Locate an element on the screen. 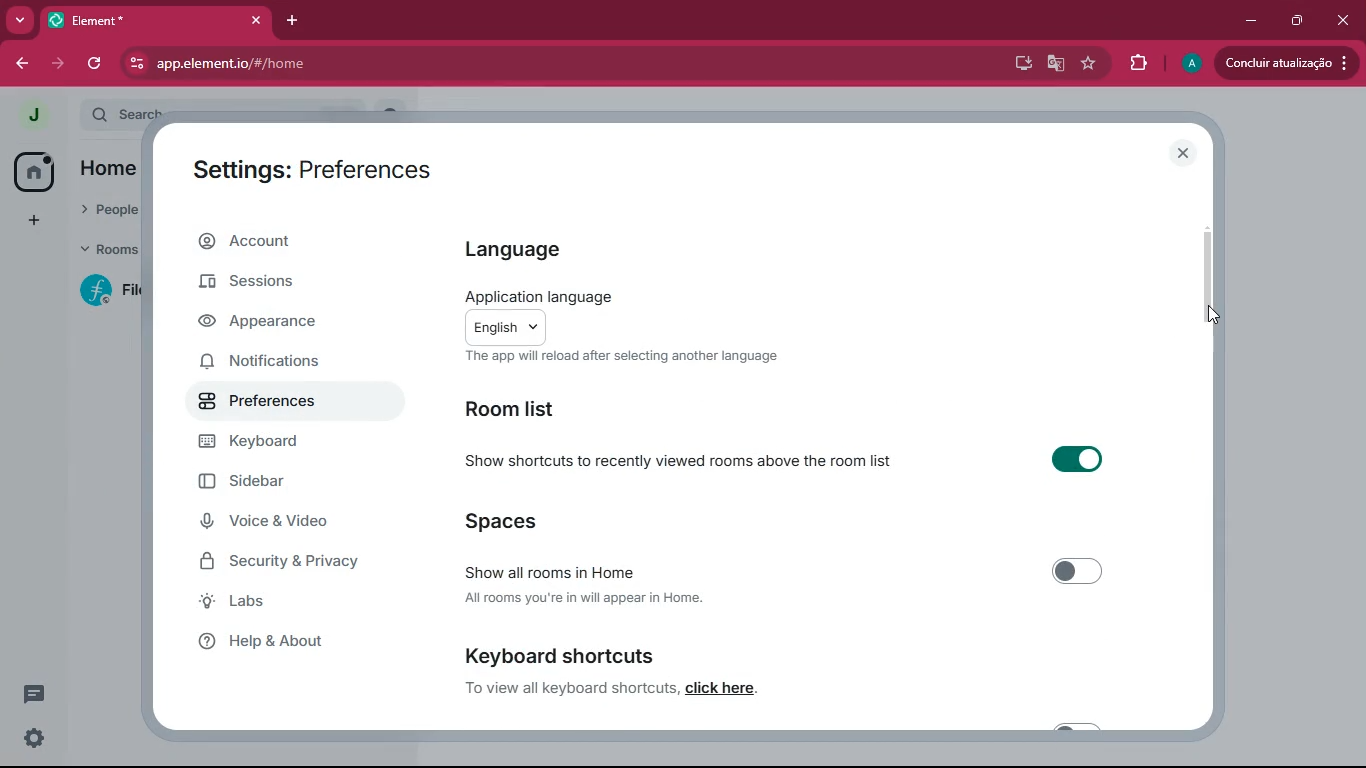  settings: preferences is located at coordinates (310, 166).